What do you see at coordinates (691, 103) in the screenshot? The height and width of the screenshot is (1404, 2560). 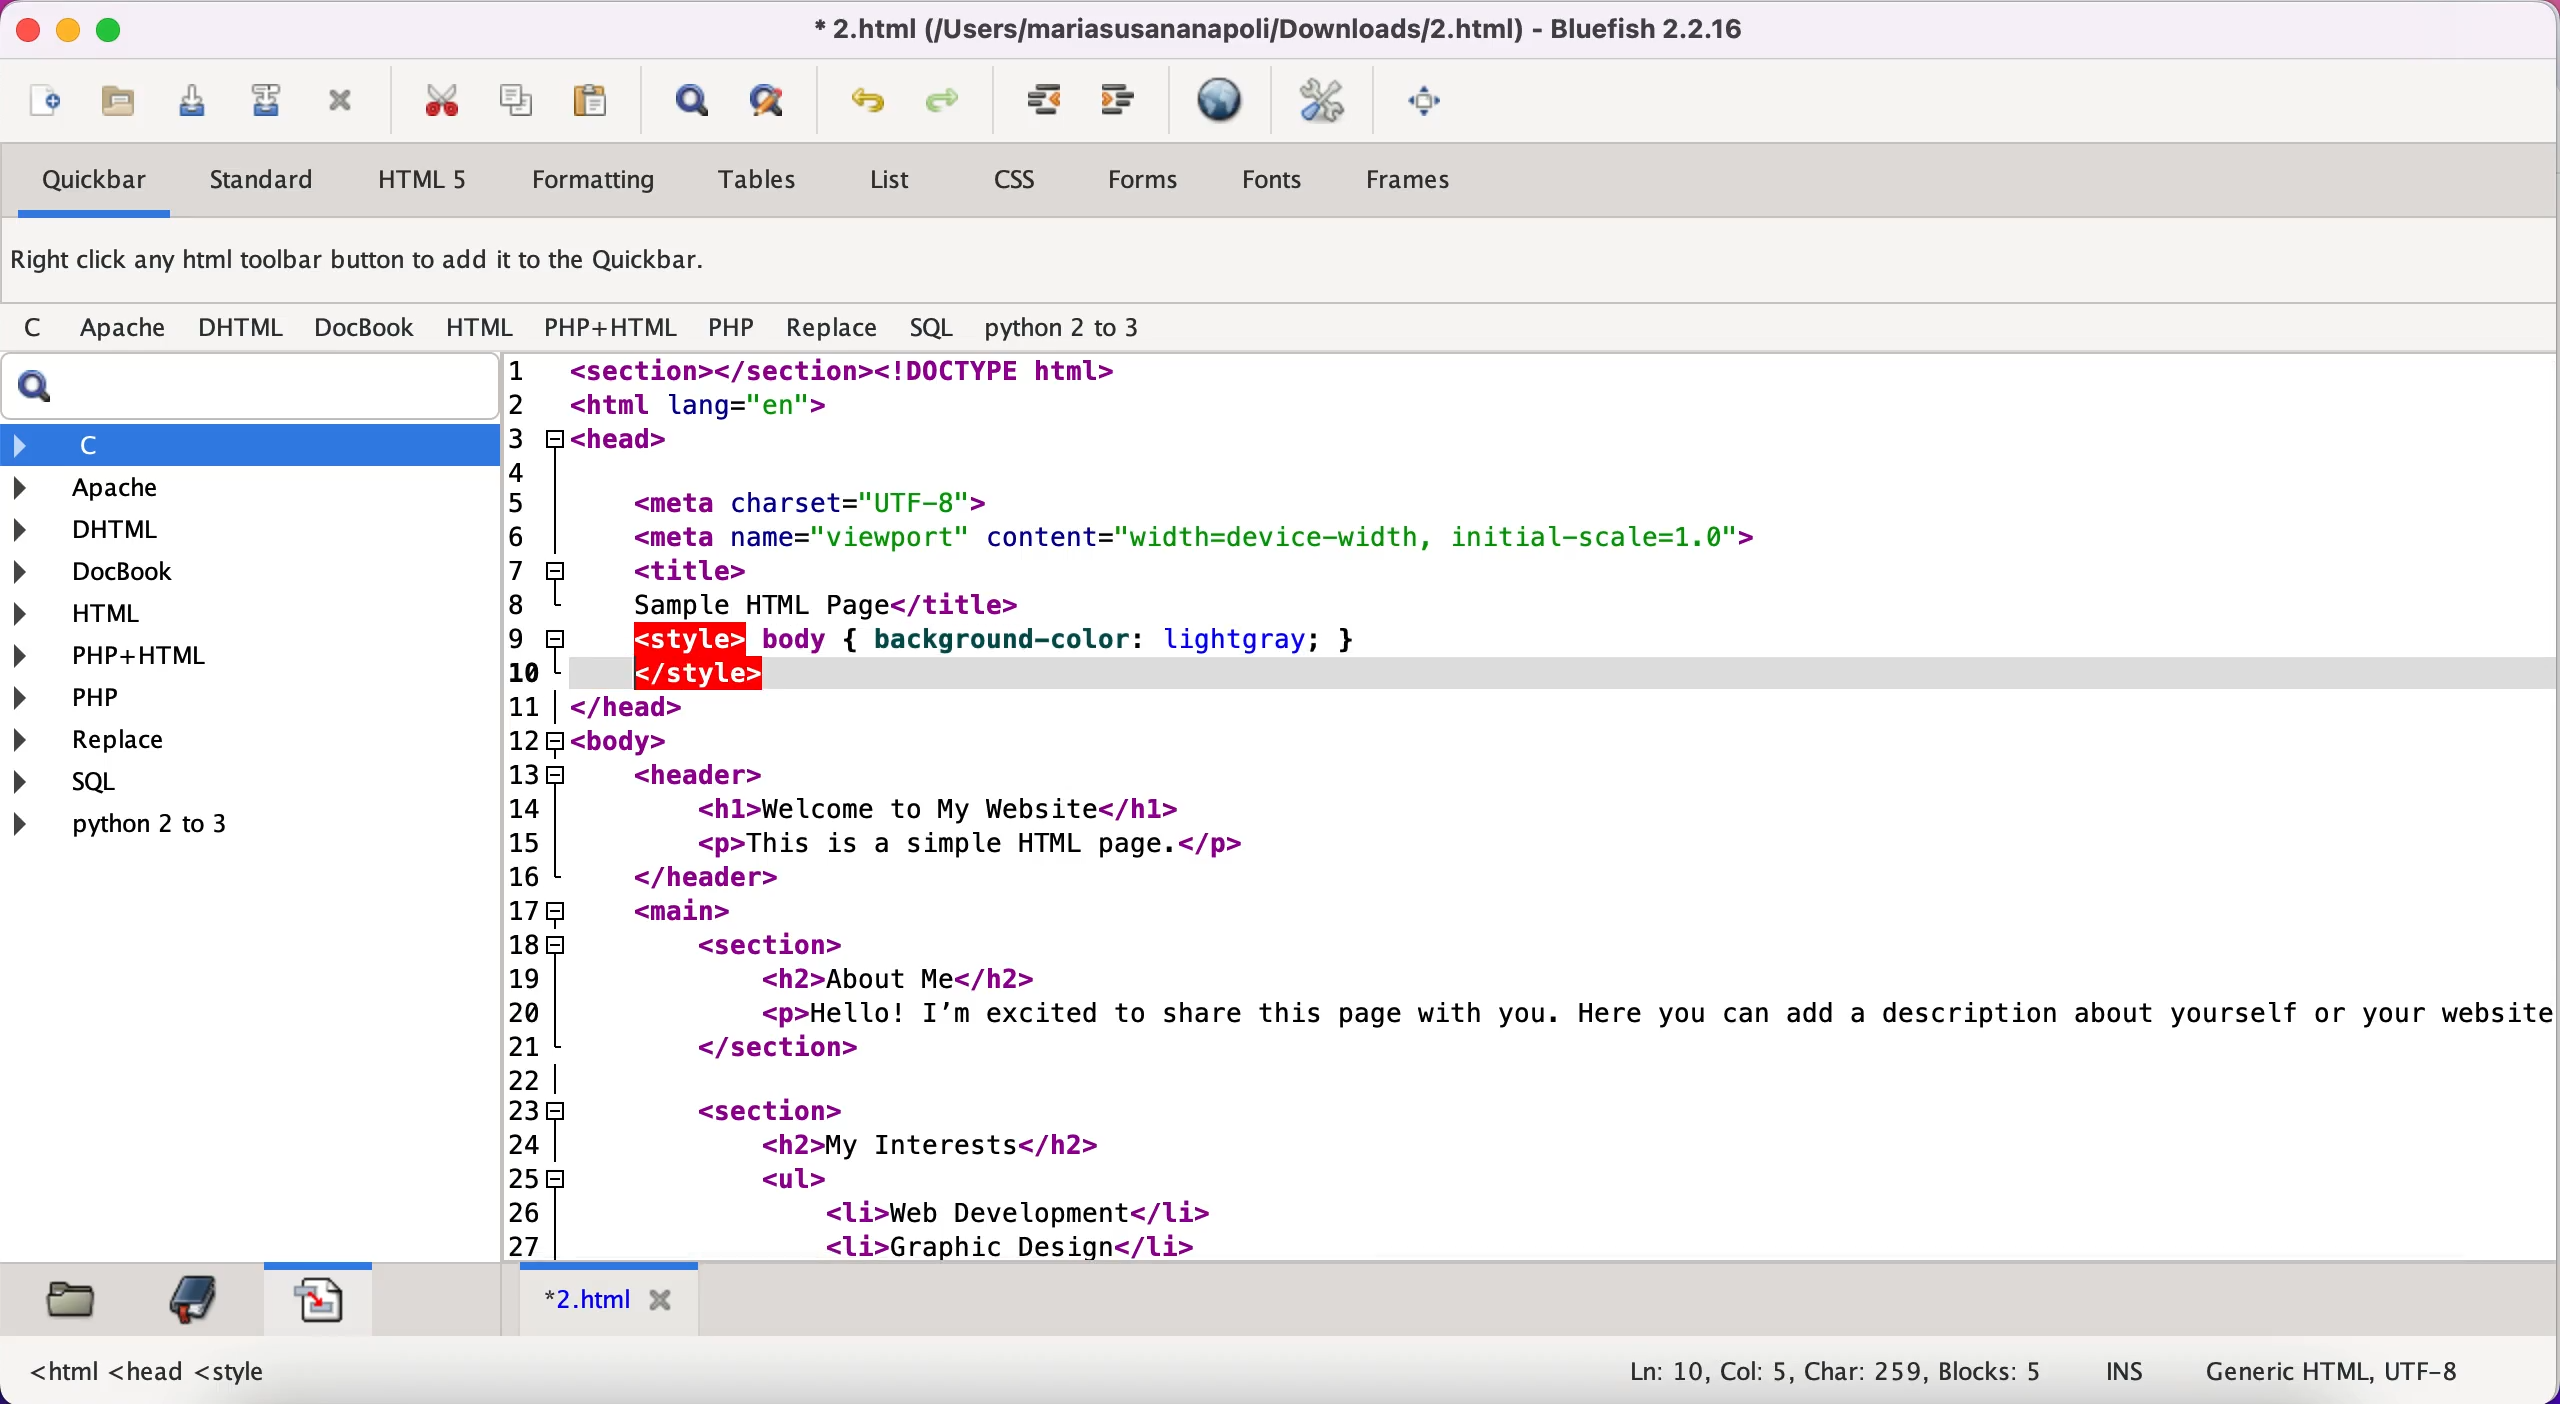 I see `show find bar` at bounding box center [691, 103].